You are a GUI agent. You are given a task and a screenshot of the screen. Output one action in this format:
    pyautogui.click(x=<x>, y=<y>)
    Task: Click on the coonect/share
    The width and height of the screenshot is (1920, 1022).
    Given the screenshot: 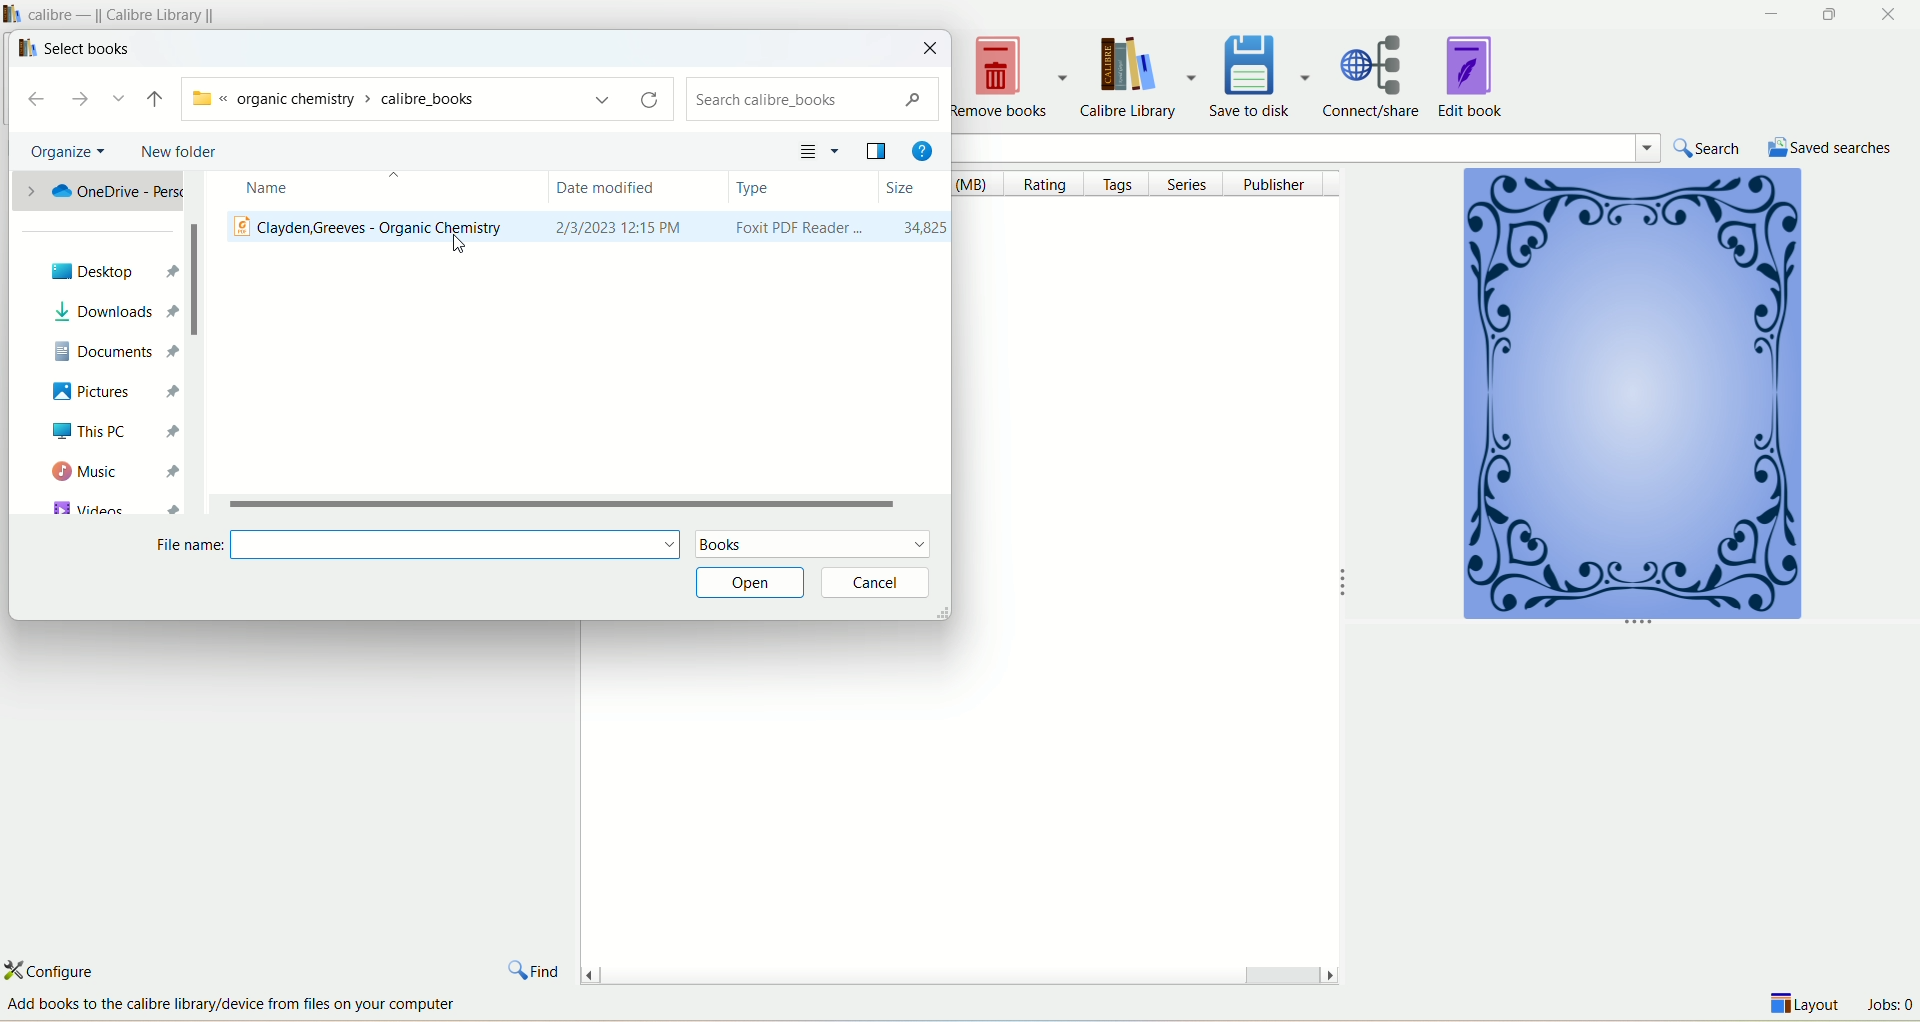 What is the action you would take?
    pyautogui.click(x=1378, y=74)
    